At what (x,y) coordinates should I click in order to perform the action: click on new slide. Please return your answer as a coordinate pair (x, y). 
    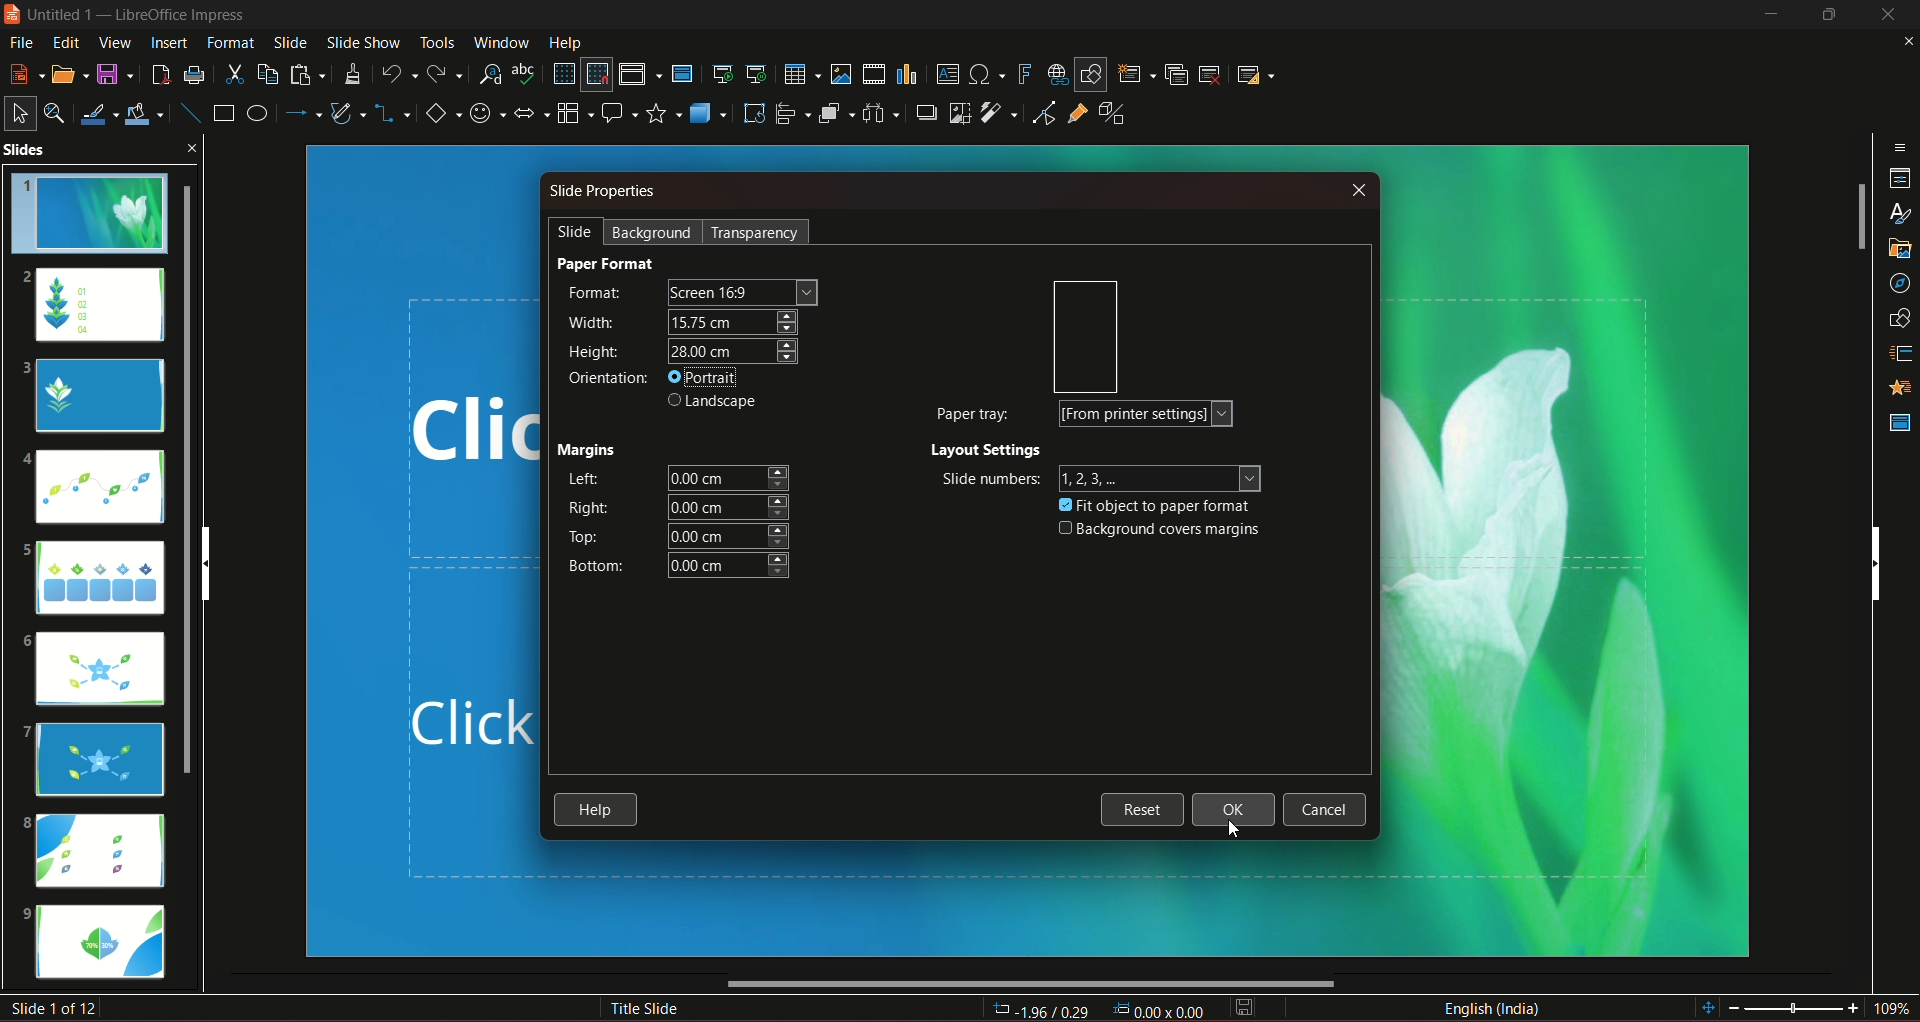
    Looking at the image, I should click on (1136, 73).